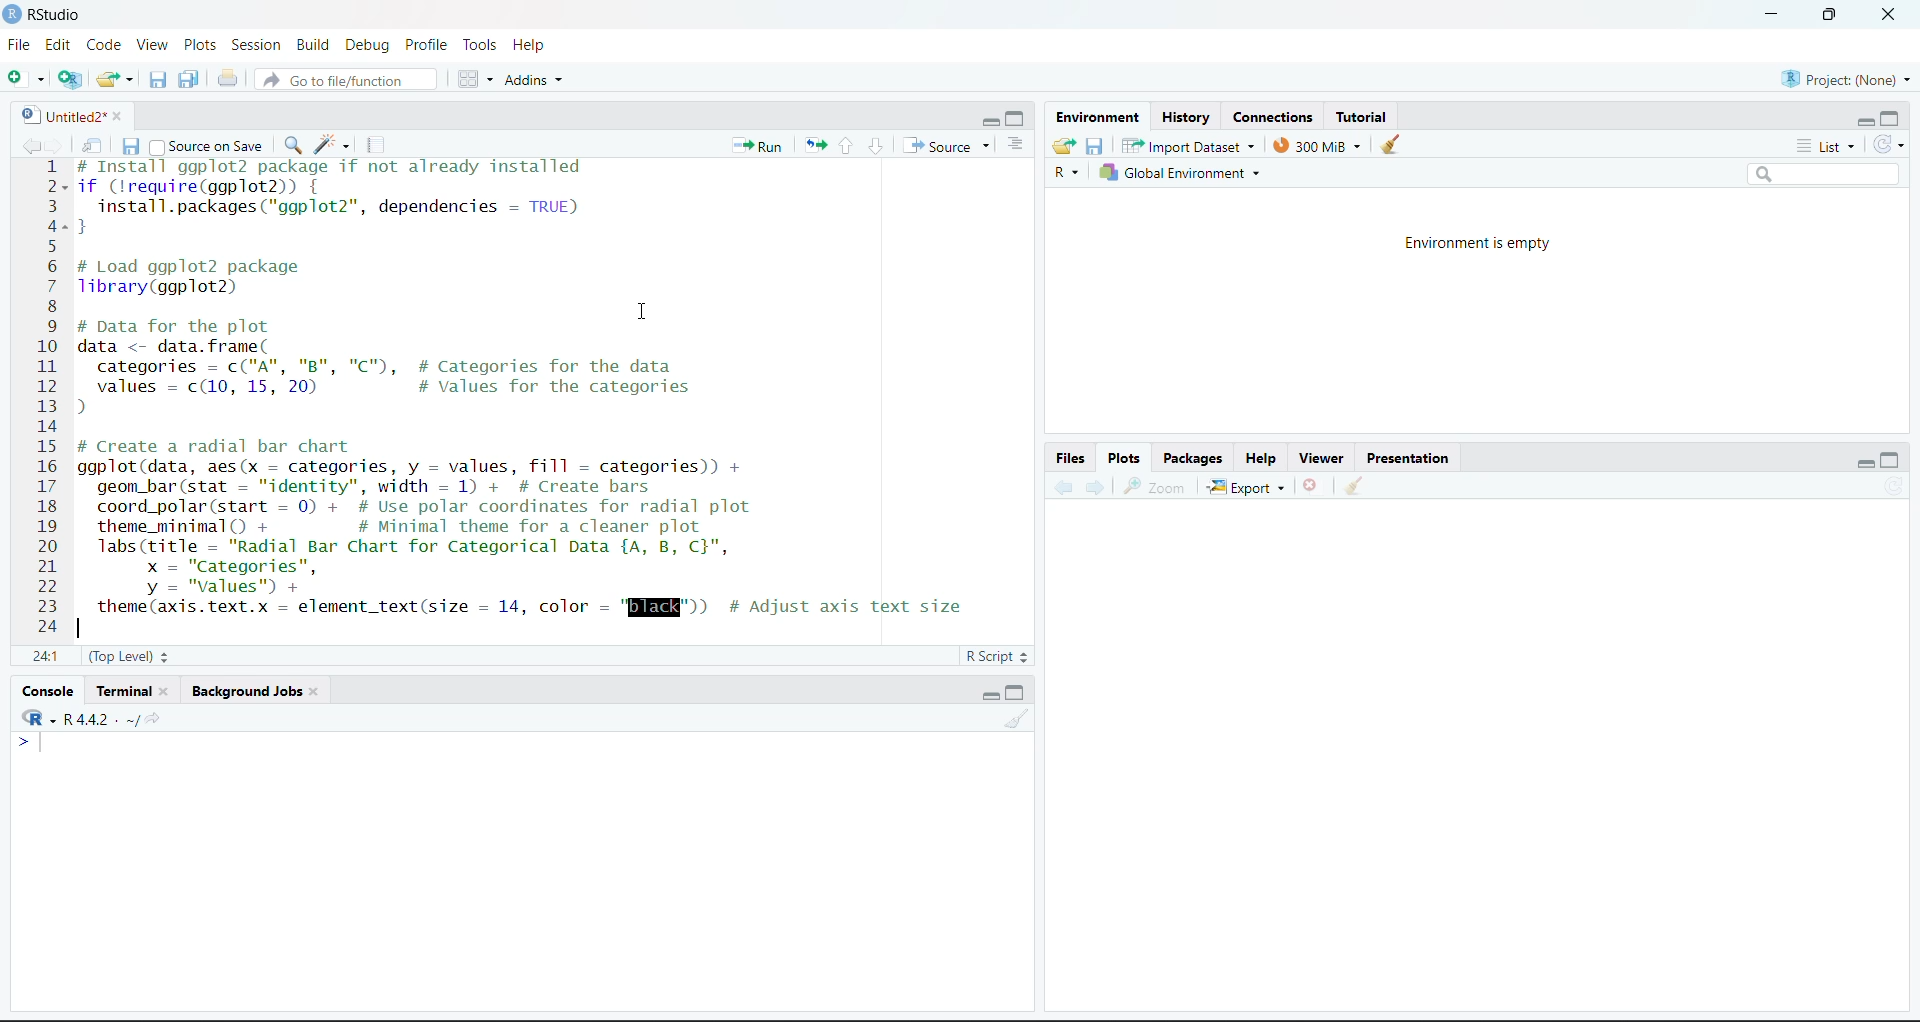 The image size is (1920, 1022). What do you see at coordinates (130, 145) in the screenshot?
I see `save current document` at bounding box center [130, 145].